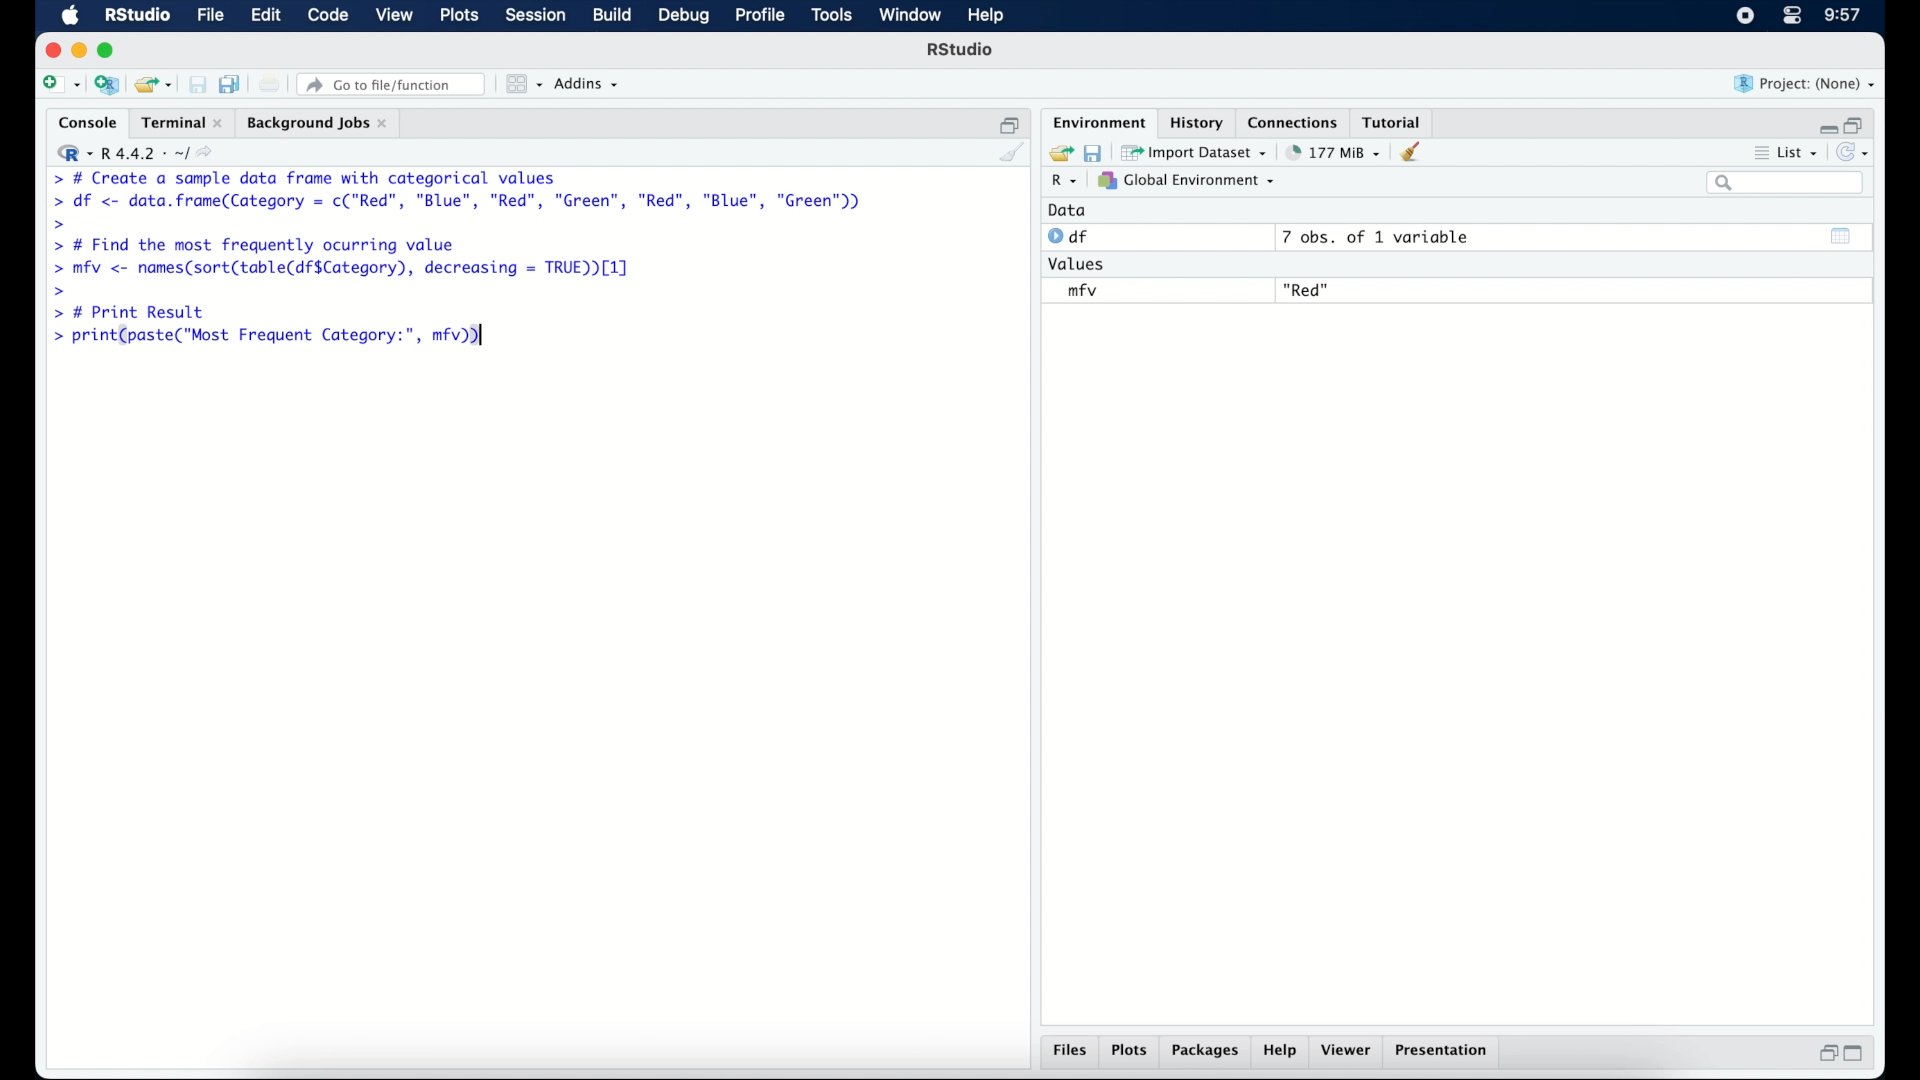 This screenshot has width=1920, height=1080. What do you see at coordinates (83, 121) in the screenshot?
I see `console` at bounding box center [83, 121].